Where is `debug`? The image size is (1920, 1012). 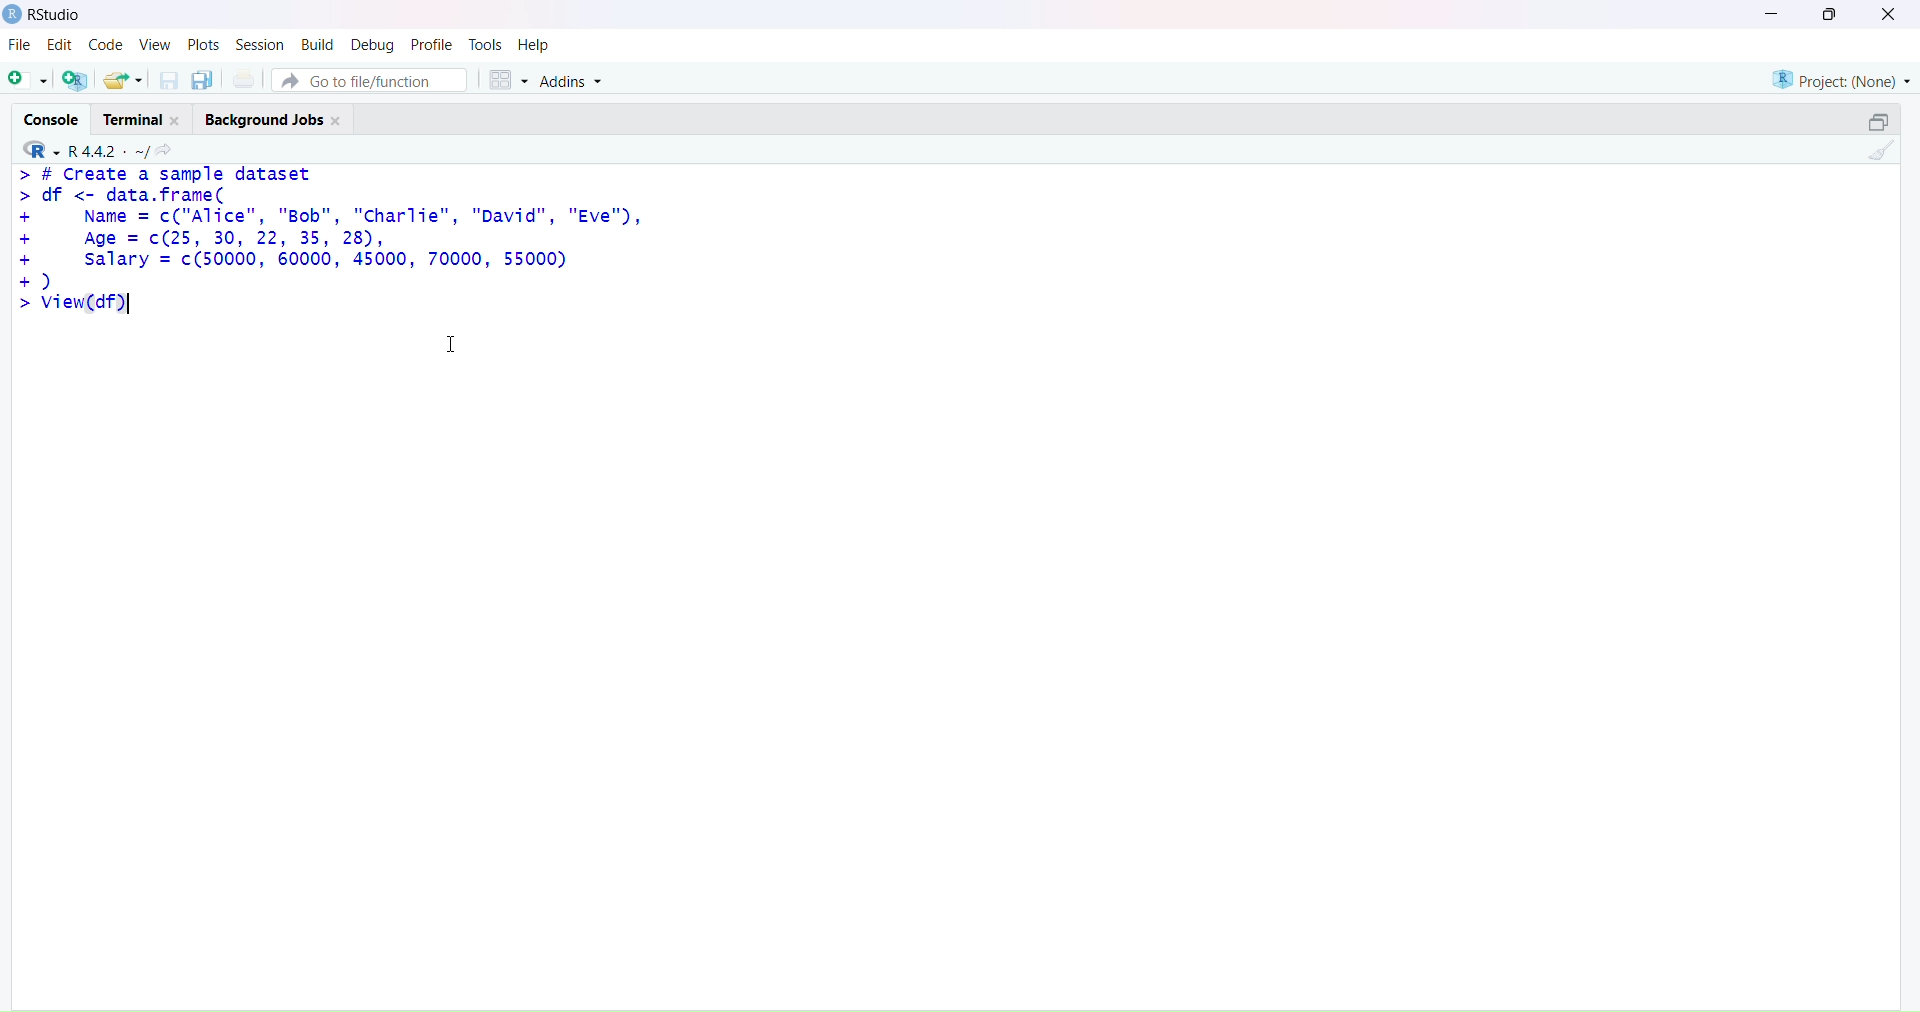
debug is located at coordinates (371, 45).